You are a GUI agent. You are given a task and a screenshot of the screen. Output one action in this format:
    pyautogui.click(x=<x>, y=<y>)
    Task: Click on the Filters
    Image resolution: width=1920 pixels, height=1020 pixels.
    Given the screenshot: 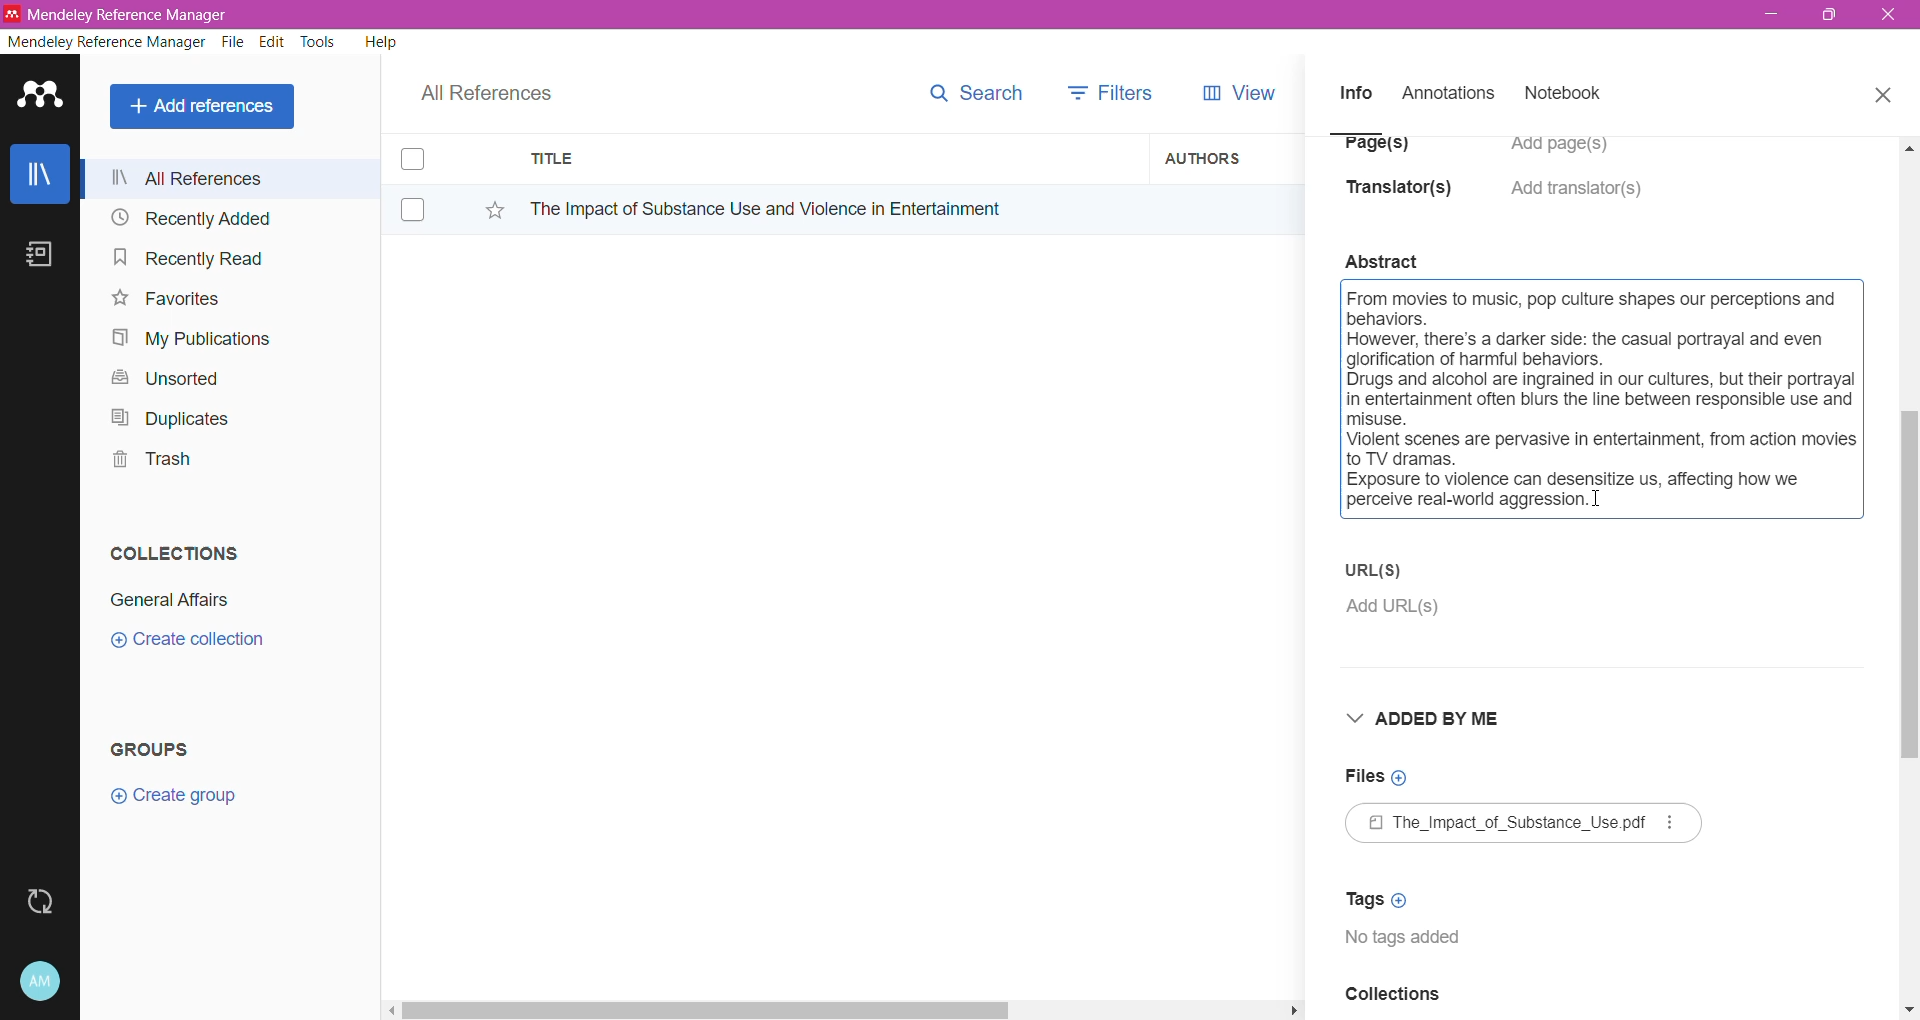 What is the action you would take?
    pyautogui.click(x=1116, y=91)
    